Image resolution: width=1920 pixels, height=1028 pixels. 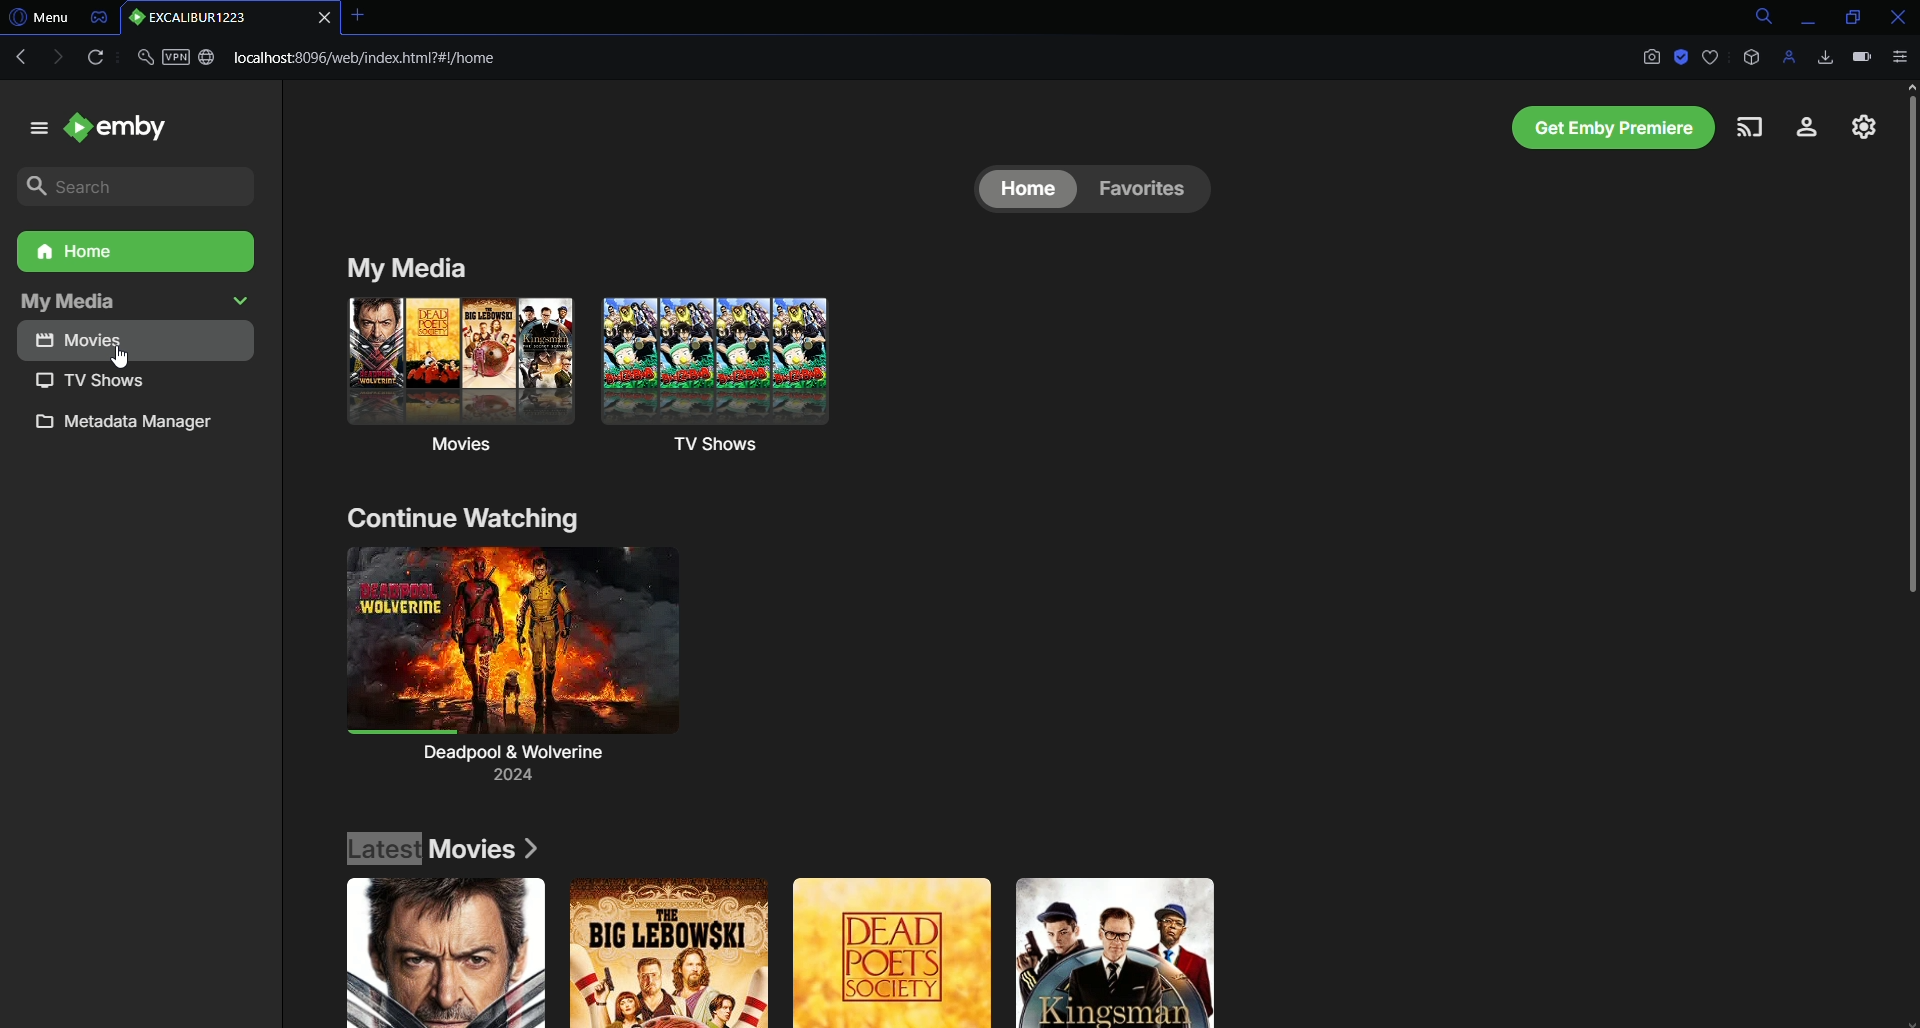 What do you see at coordinates (786, 951) in the screenshot?
I see `Movie Posters` at bounding box center [786, 951].